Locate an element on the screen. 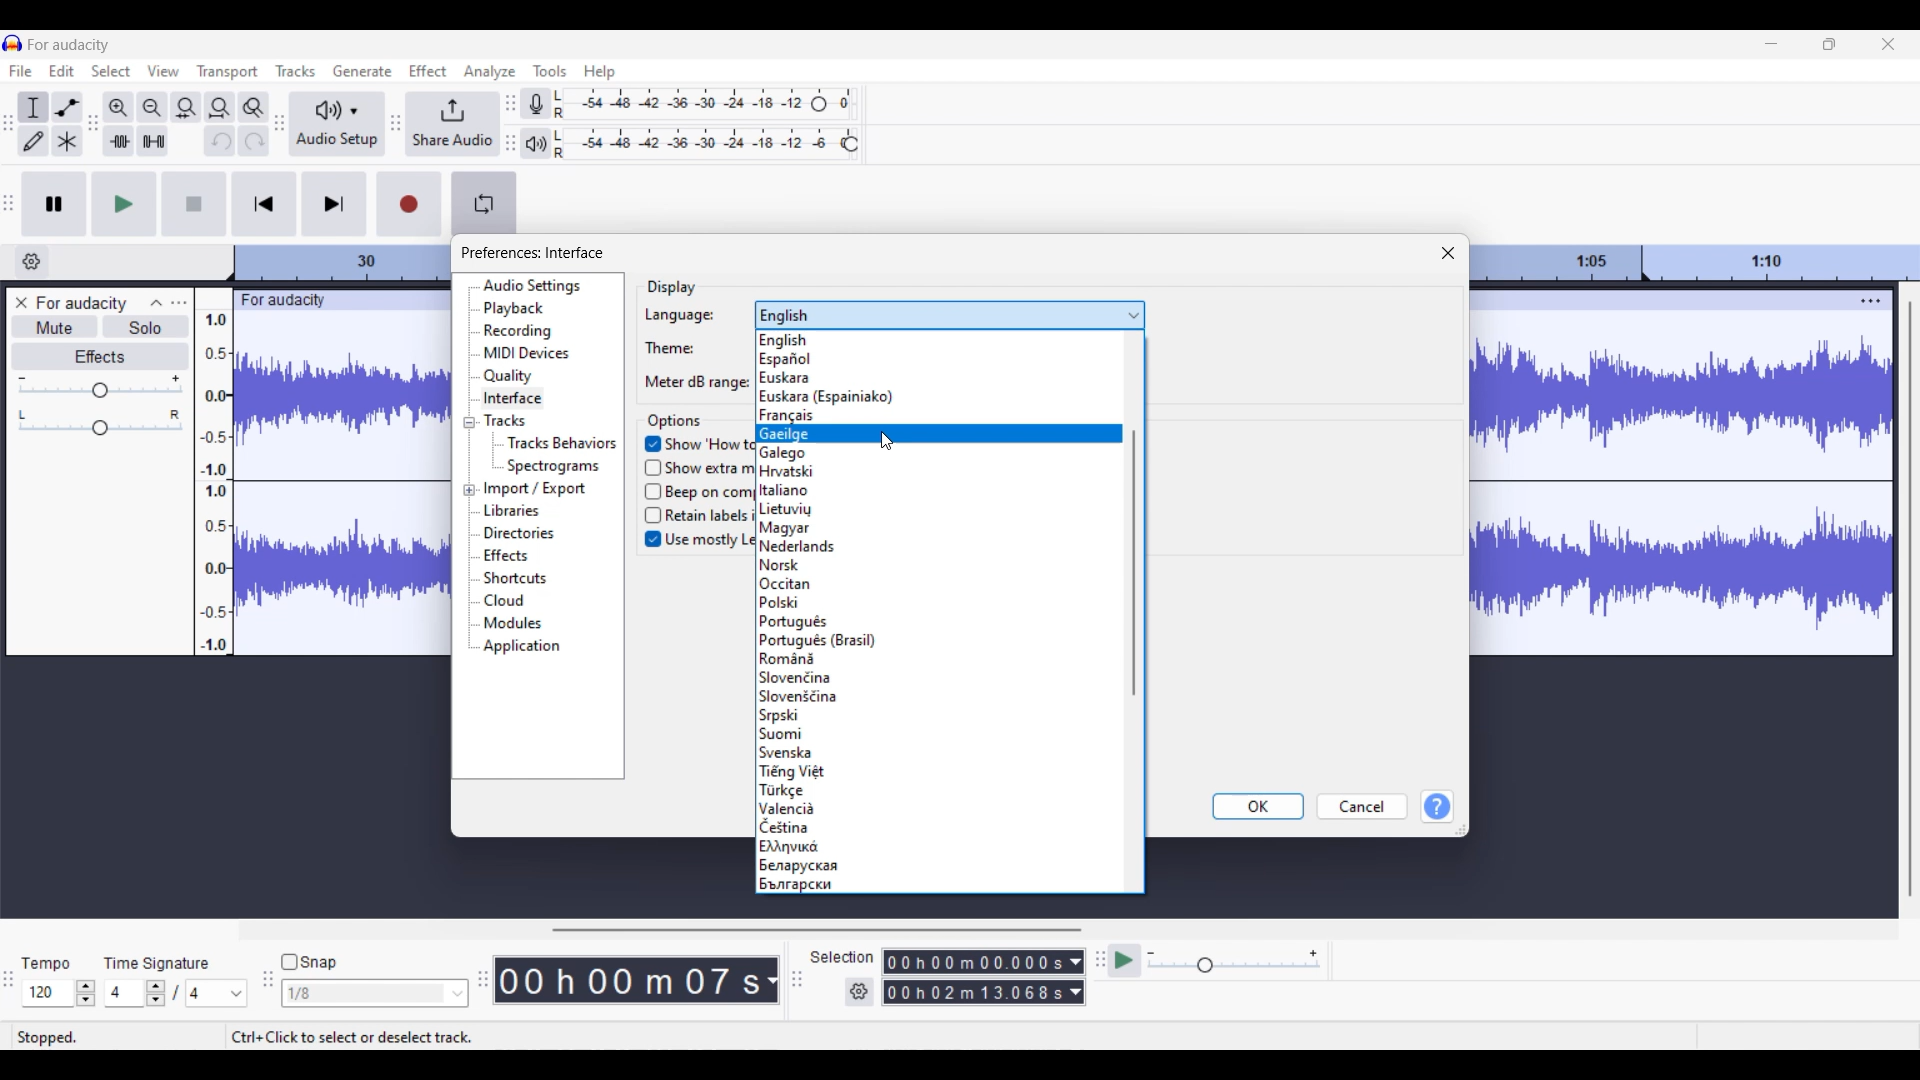  Help is located at coordinates (1437, 807).